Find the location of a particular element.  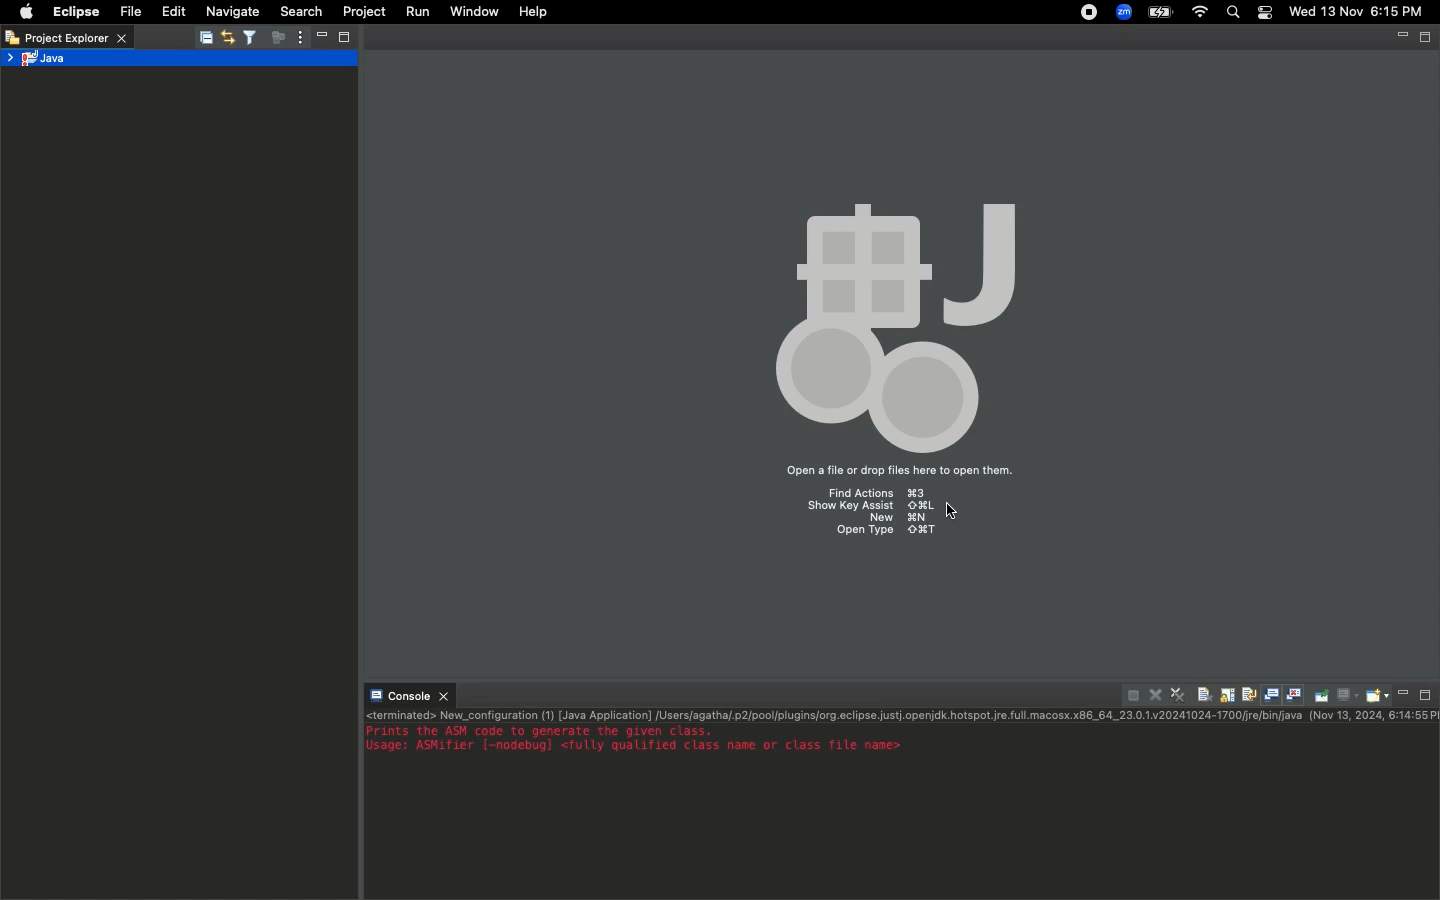

Display selected console is located at coordinates (1351, 696).